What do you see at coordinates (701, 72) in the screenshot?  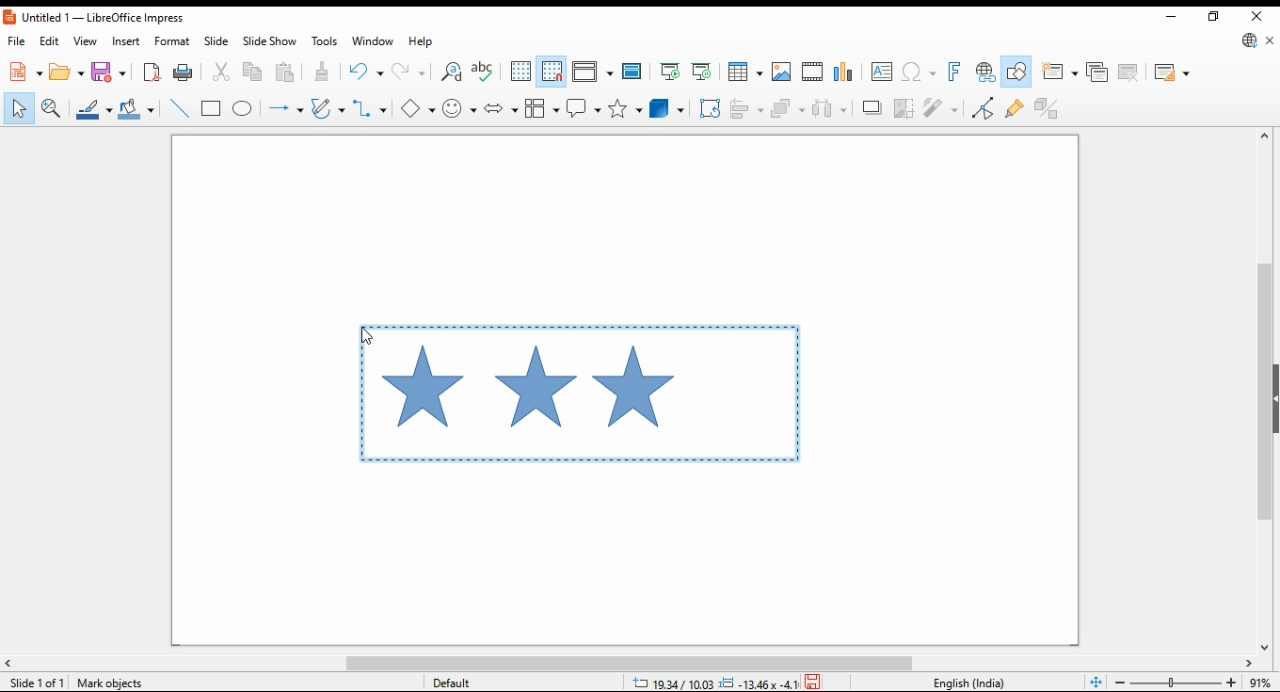 I see `start from current slide` at bounding box center [701, 72].